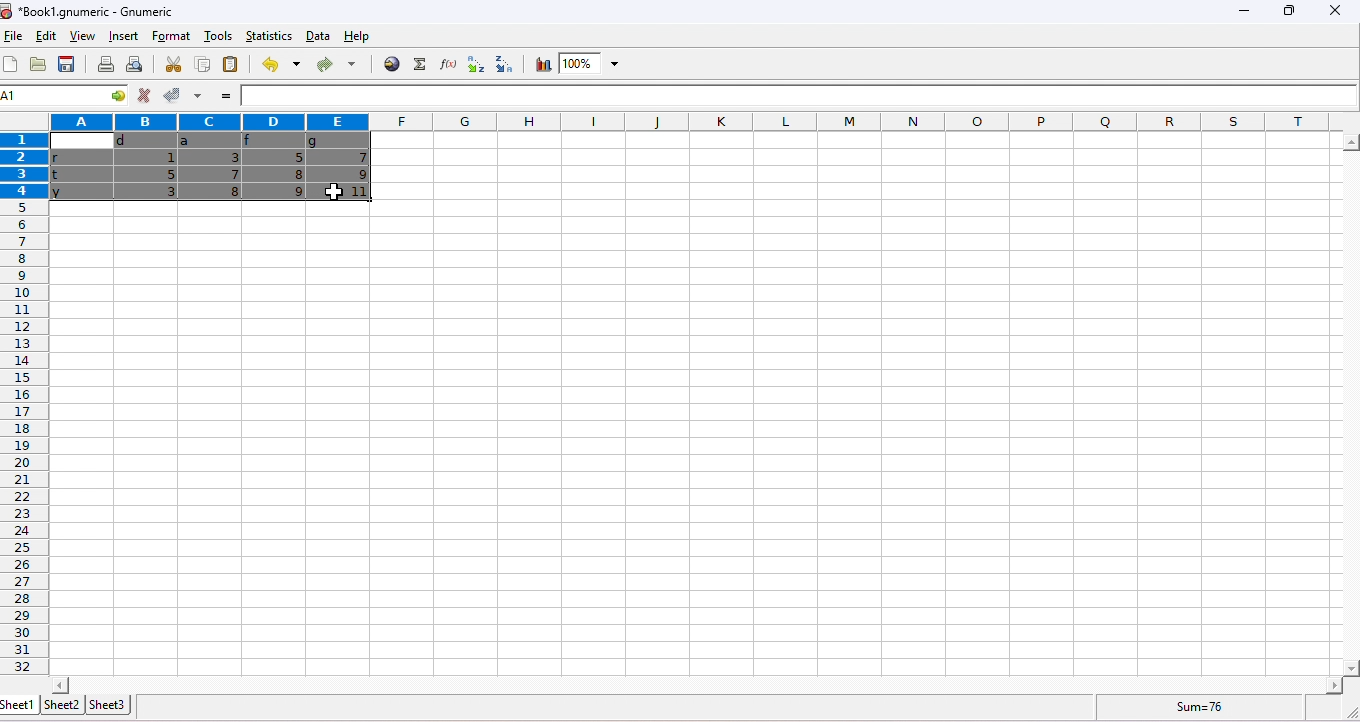  What do you see at coordinates (106, 64) in the screenshot?
I see `print` at bounding box center [106, 64].